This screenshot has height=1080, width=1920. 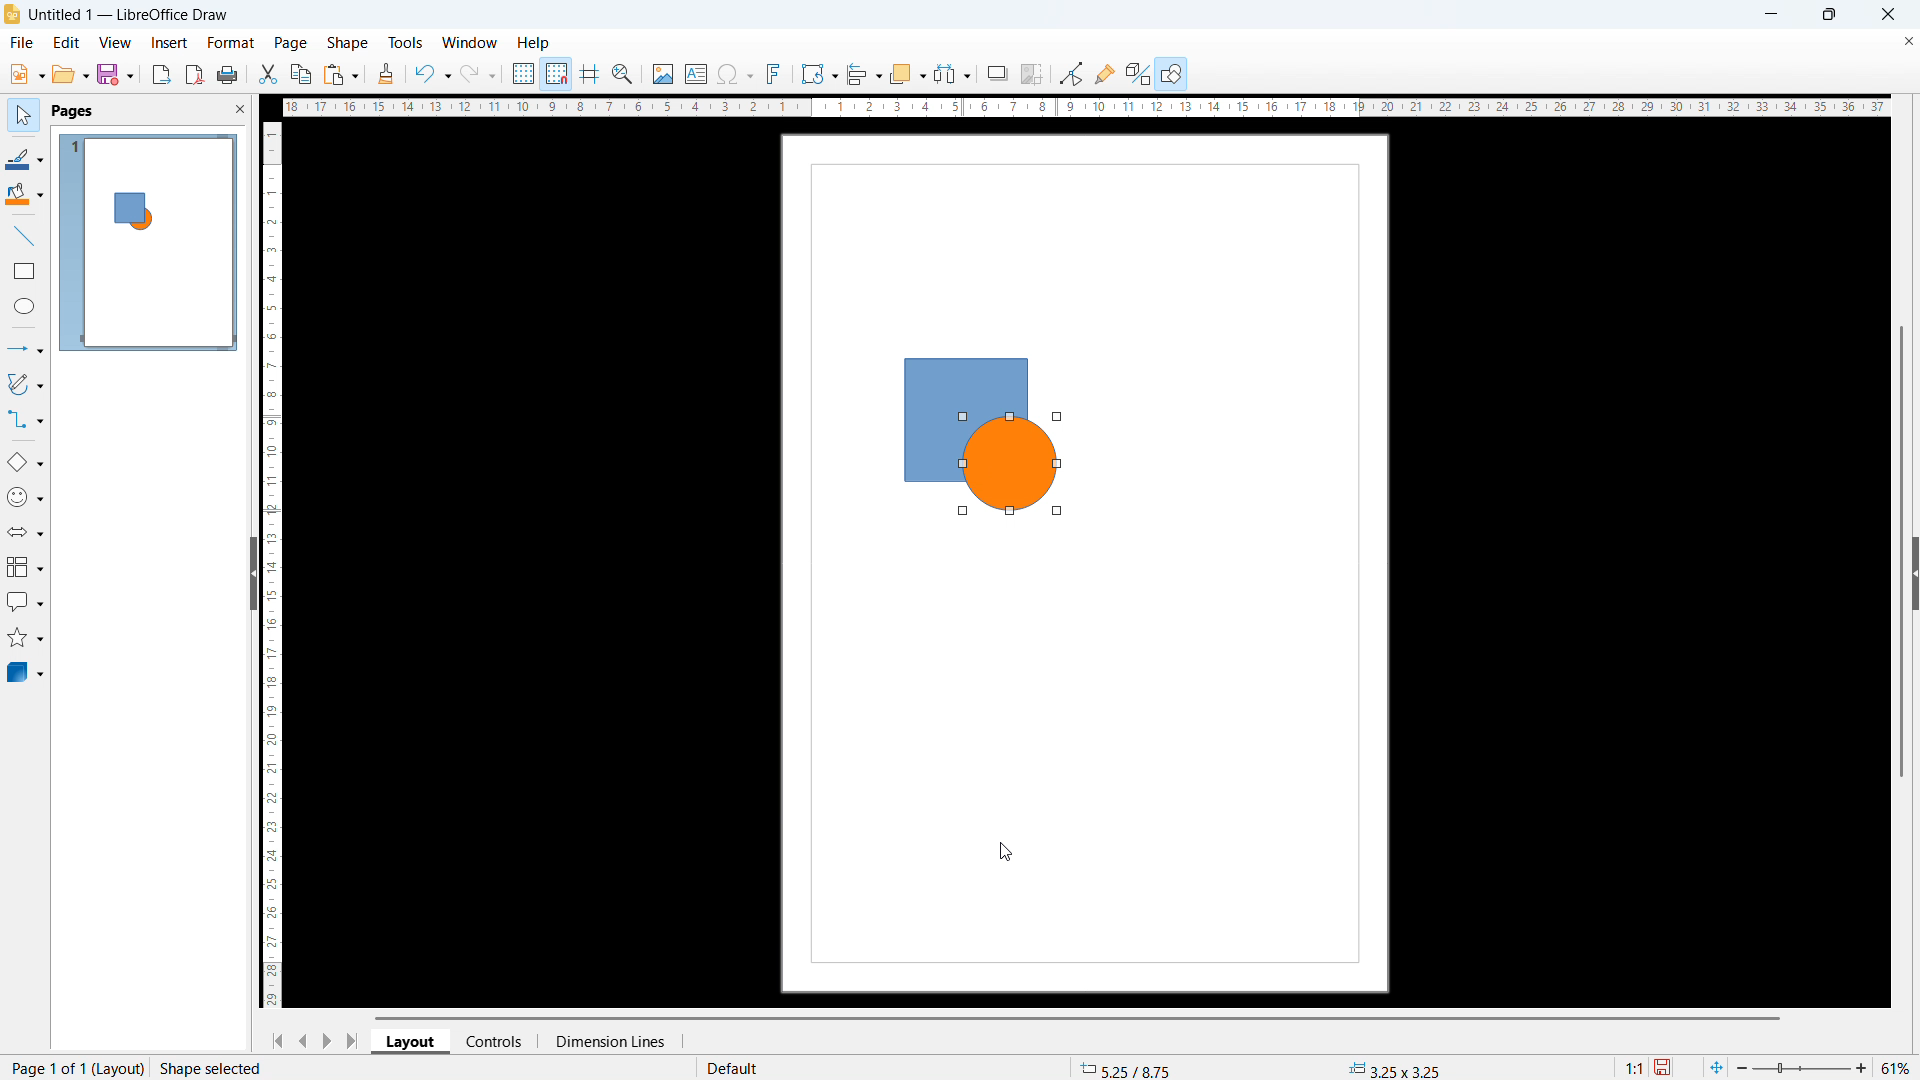 I want to click on horizontal scrollbar, so click(x=1082, y=109).